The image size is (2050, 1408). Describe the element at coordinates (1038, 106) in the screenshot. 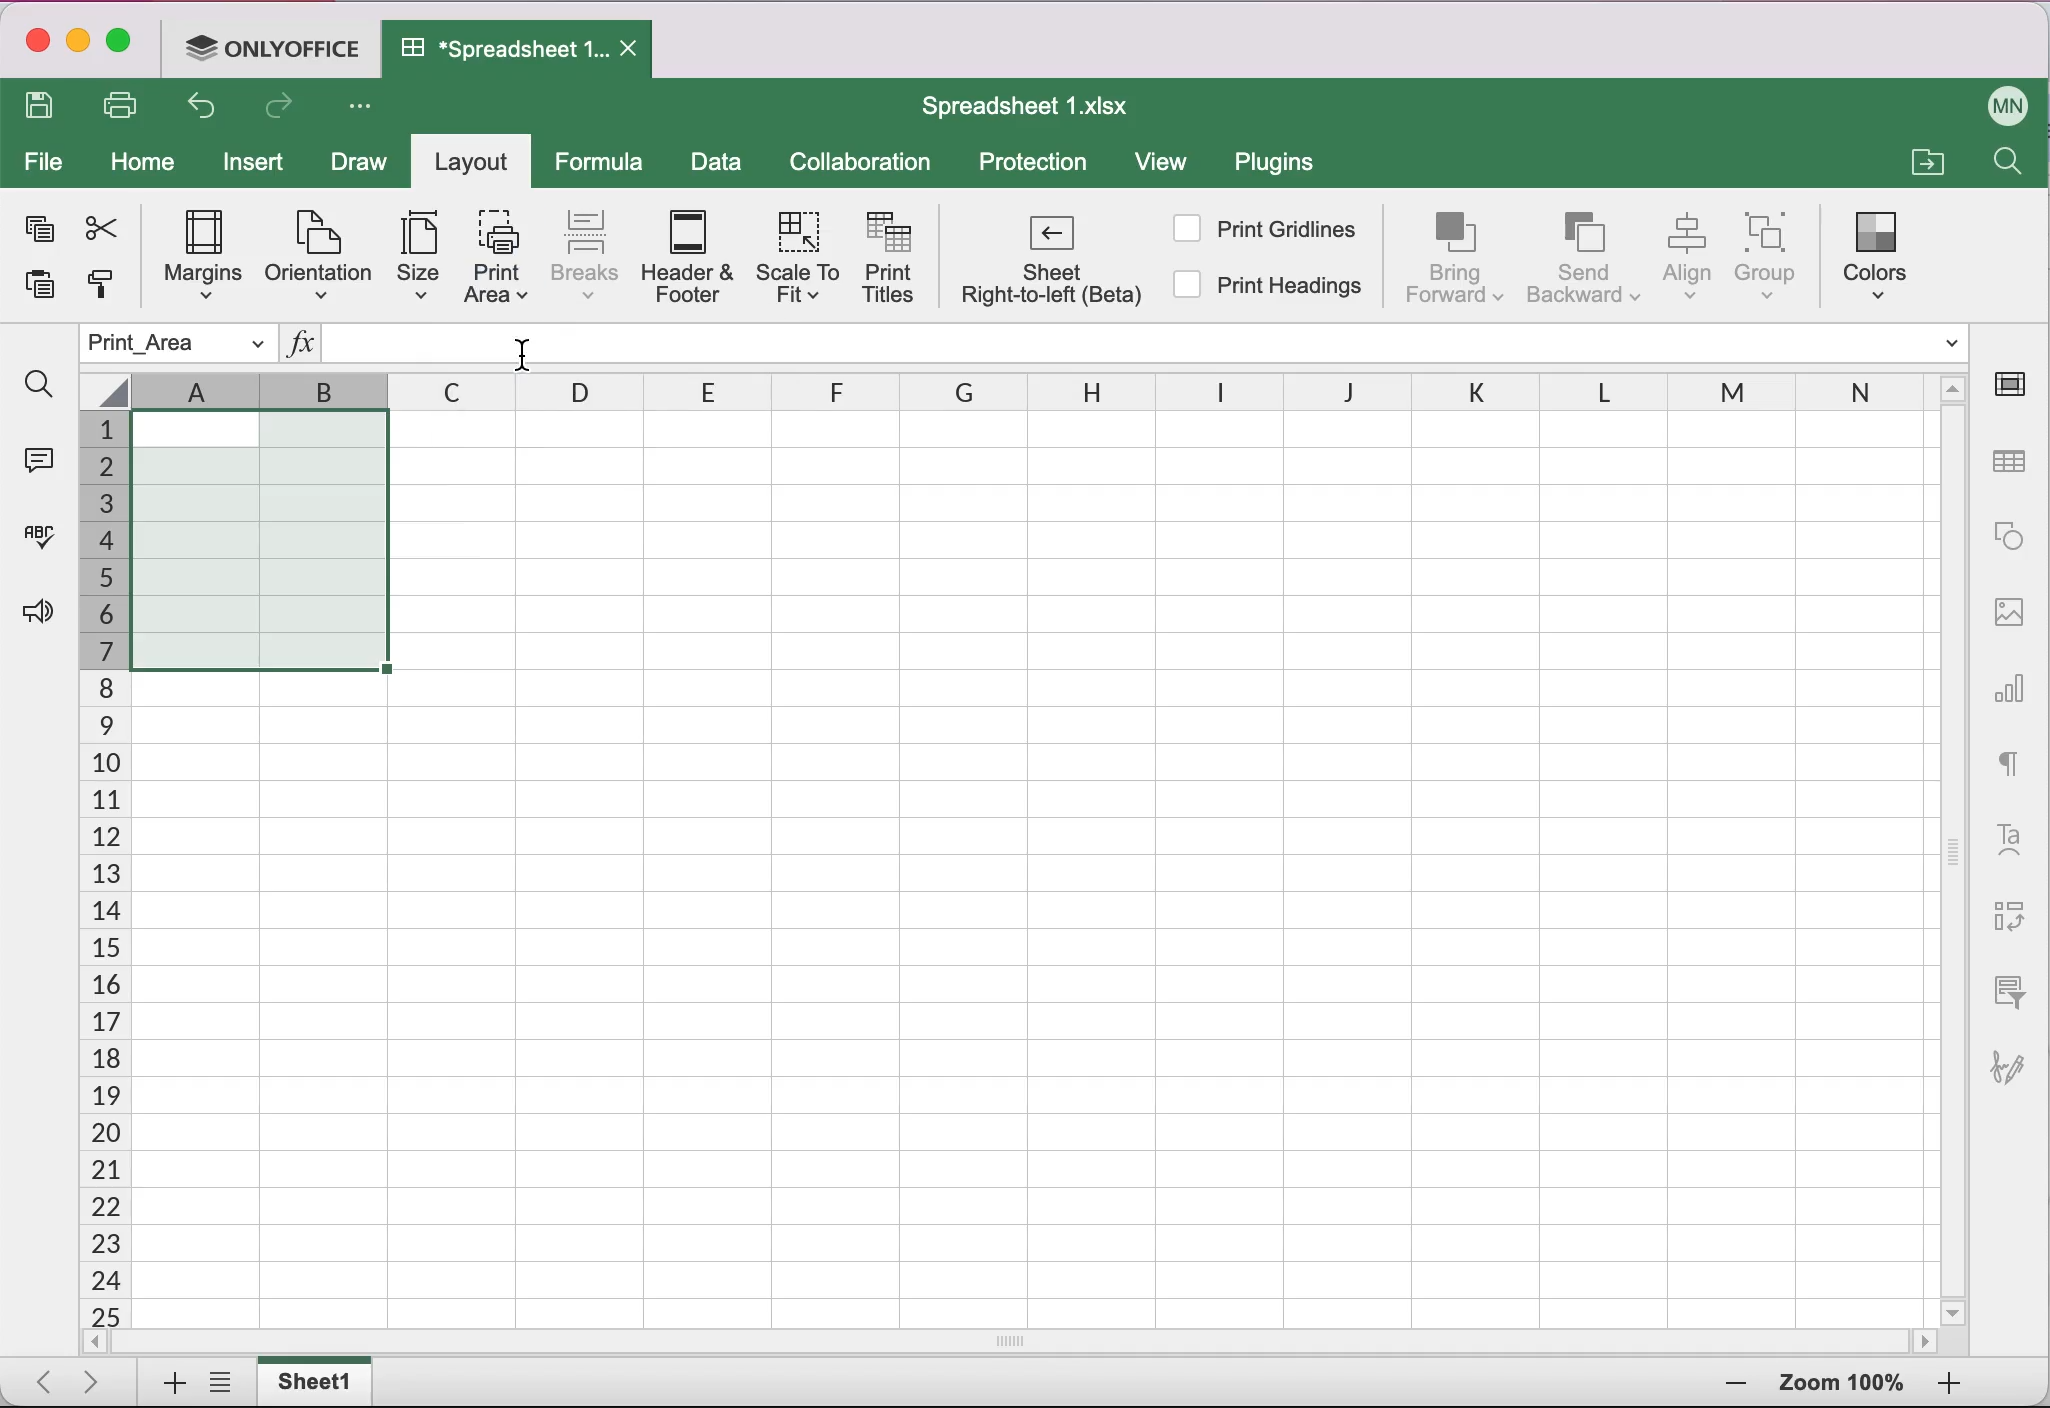

I see `Spreadsheet 1.xIsx` at that location.